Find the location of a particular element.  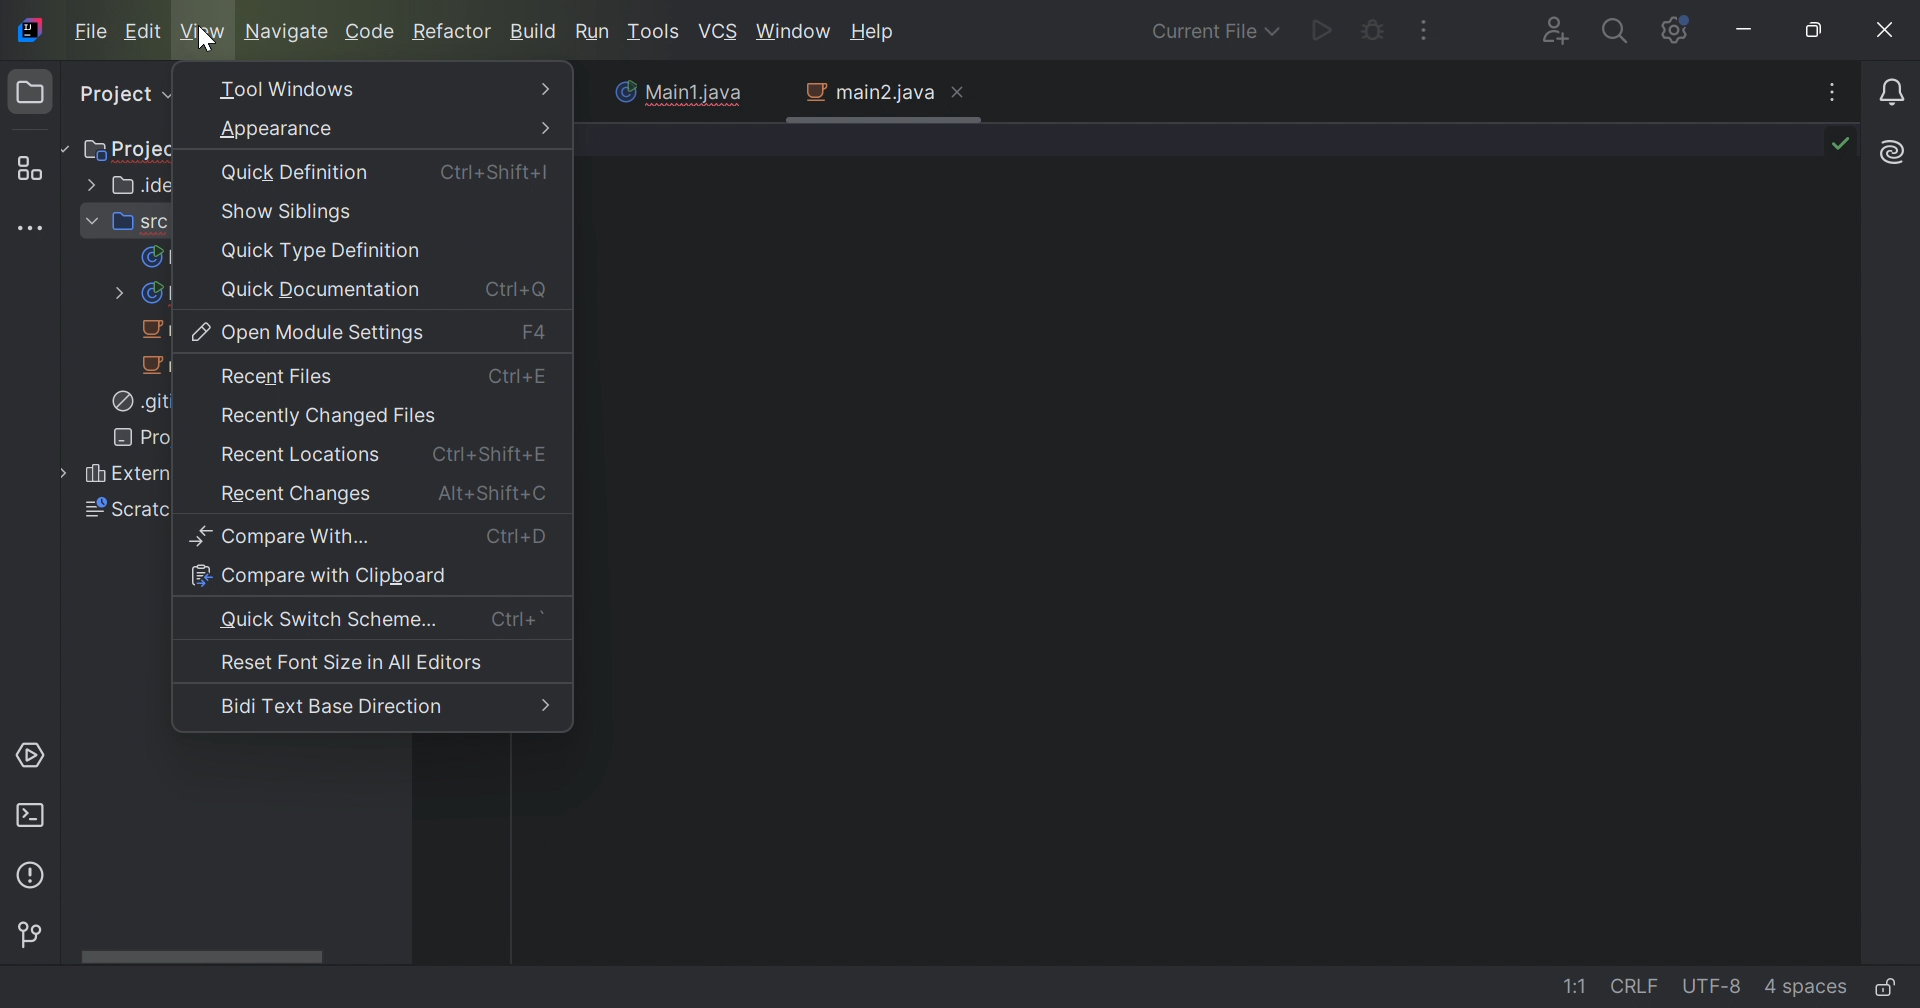

Tool Windows is located at coordinates (289, 91).